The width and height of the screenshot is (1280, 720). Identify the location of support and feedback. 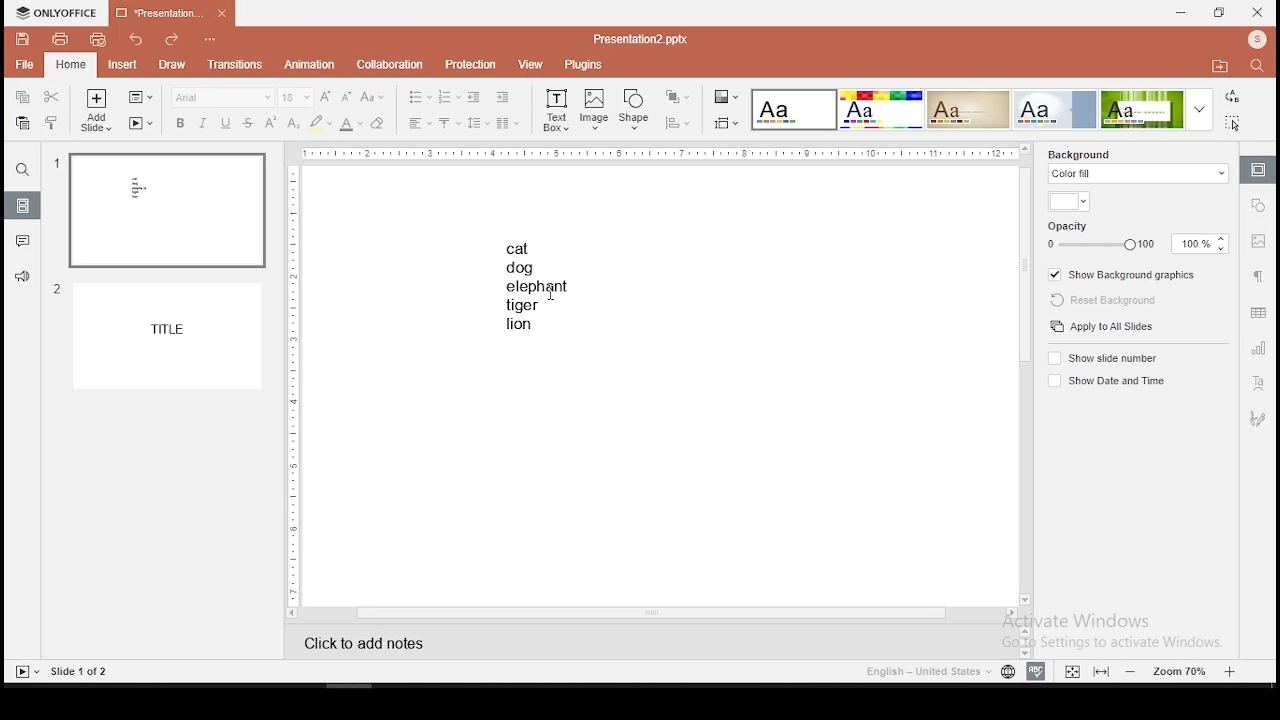
(21, 277).